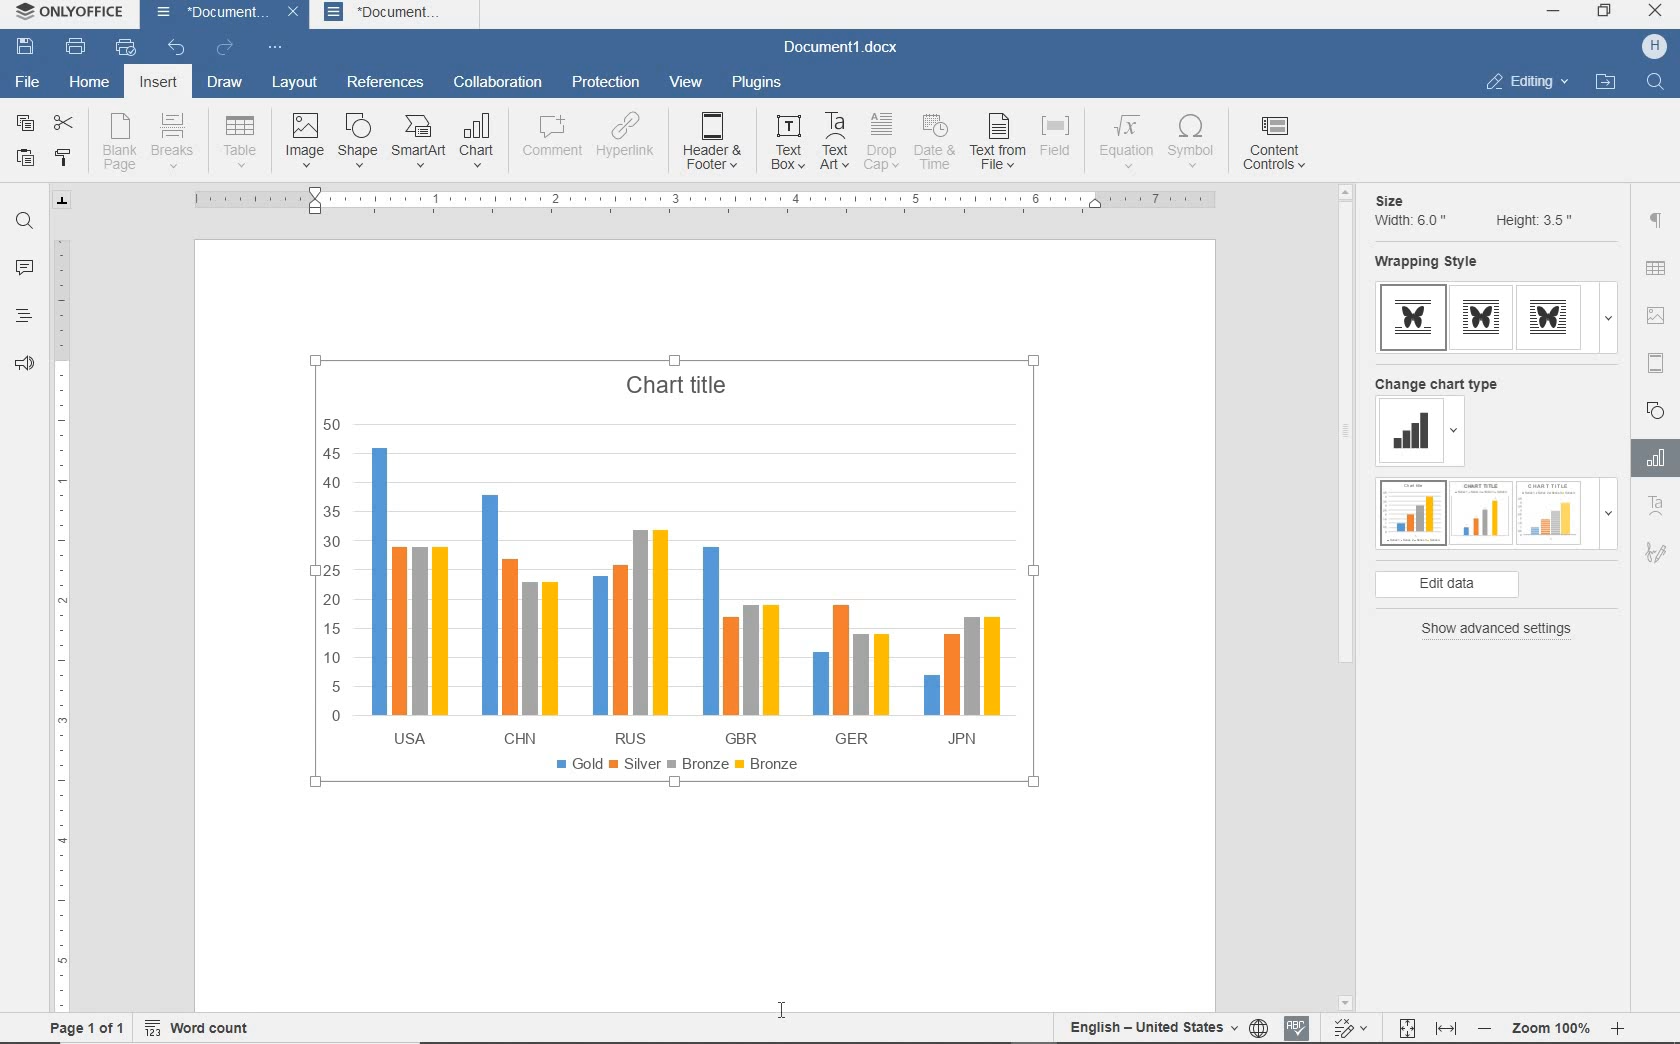  What do you see at coordinates (881, 145) in the screenshot?
I see `drop cap` at bounding box center [881, 145].